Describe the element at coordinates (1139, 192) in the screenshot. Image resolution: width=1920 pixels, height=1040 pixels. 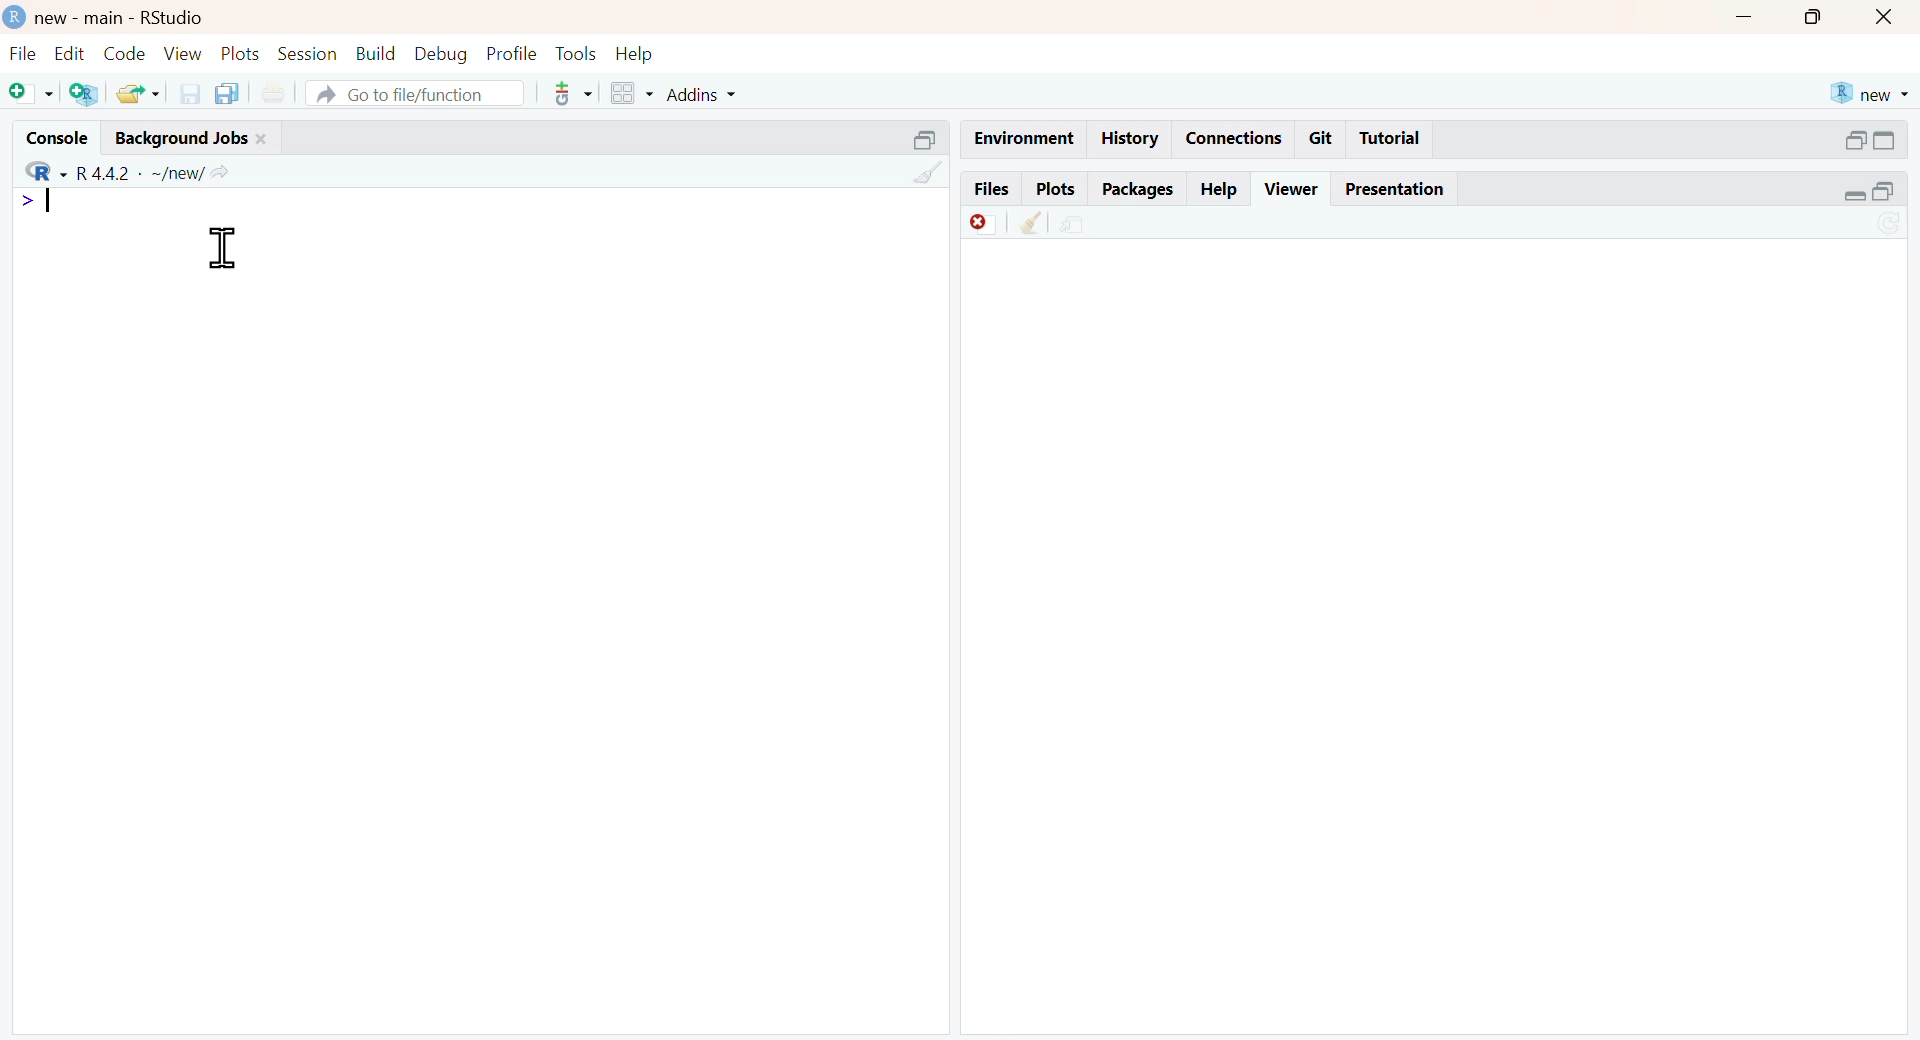
I see `packages` at that location.